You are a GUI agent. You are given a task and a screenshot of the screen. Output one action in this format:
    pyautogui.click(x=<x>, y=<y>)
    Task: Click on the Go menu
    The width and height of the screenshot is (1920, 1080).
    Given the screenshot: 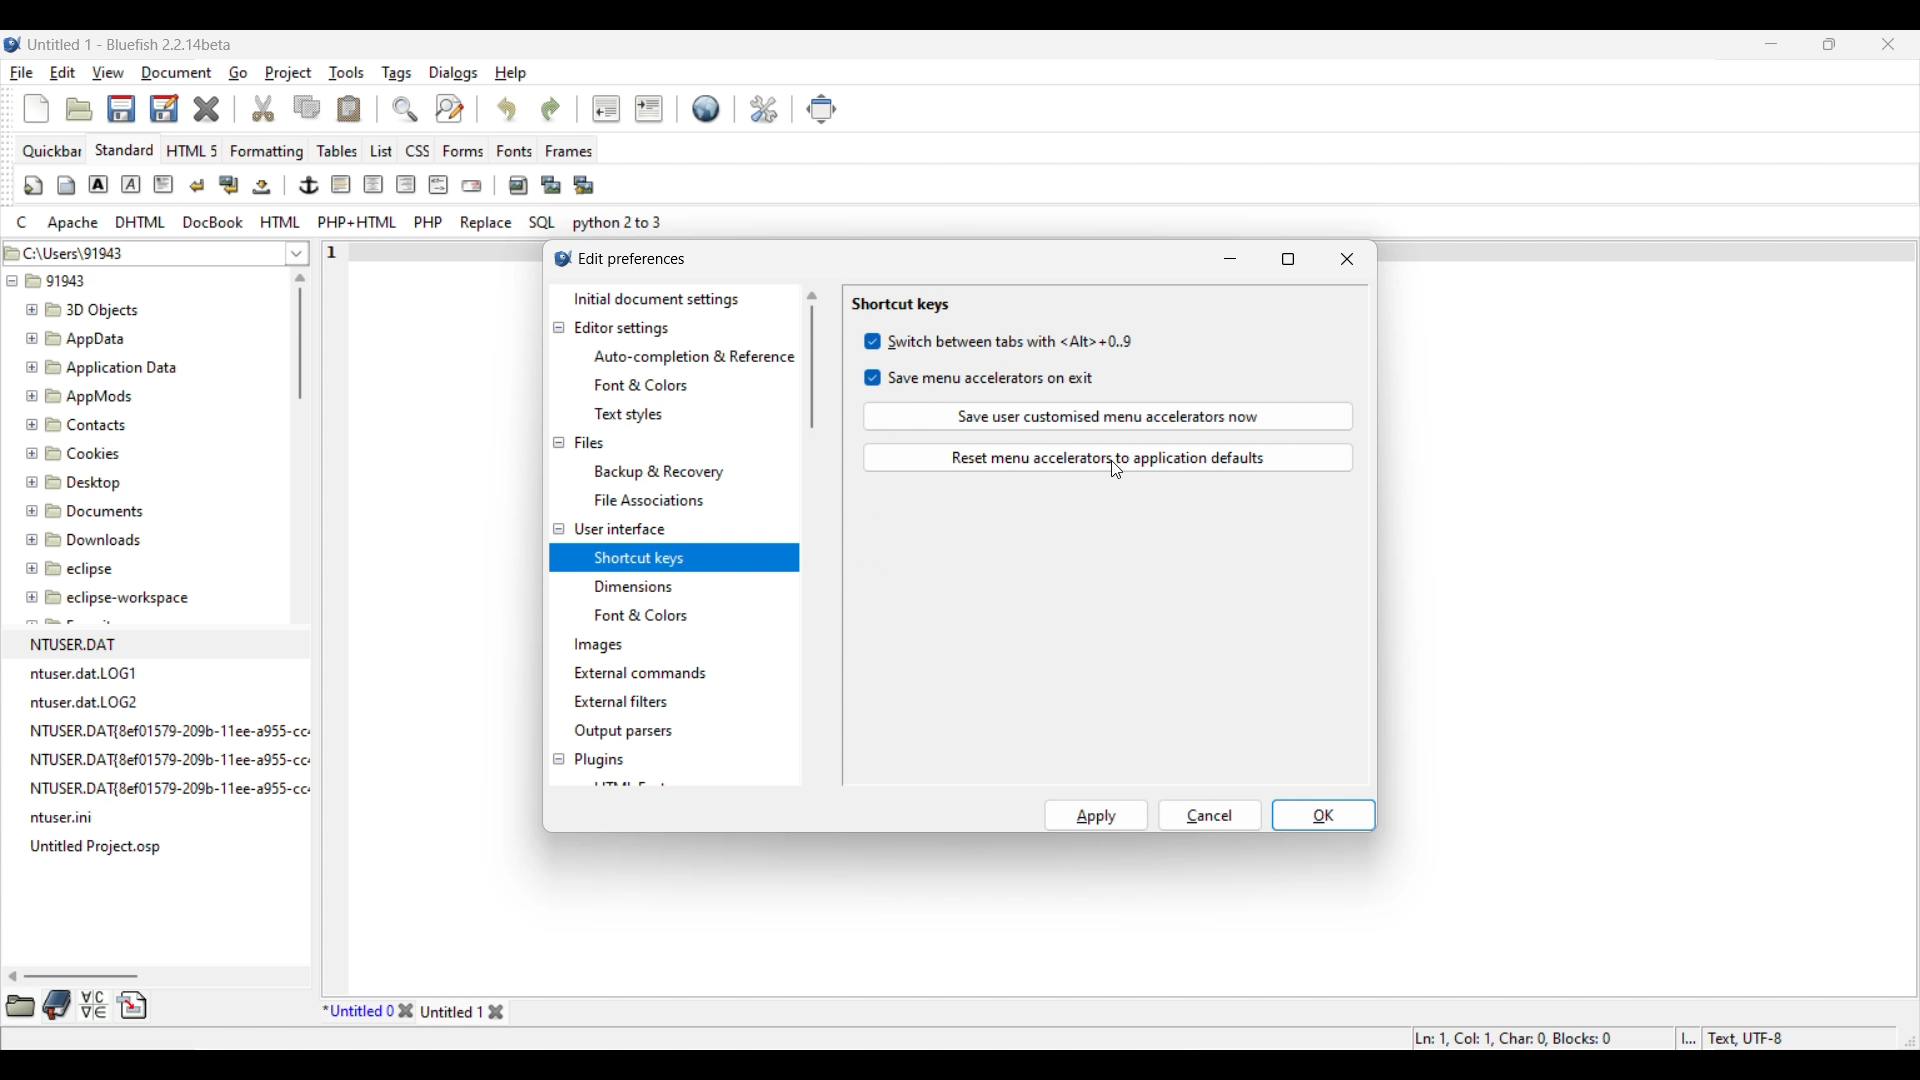 What is the action you would take?
    pyautogui.click(x=237, y=73)
    